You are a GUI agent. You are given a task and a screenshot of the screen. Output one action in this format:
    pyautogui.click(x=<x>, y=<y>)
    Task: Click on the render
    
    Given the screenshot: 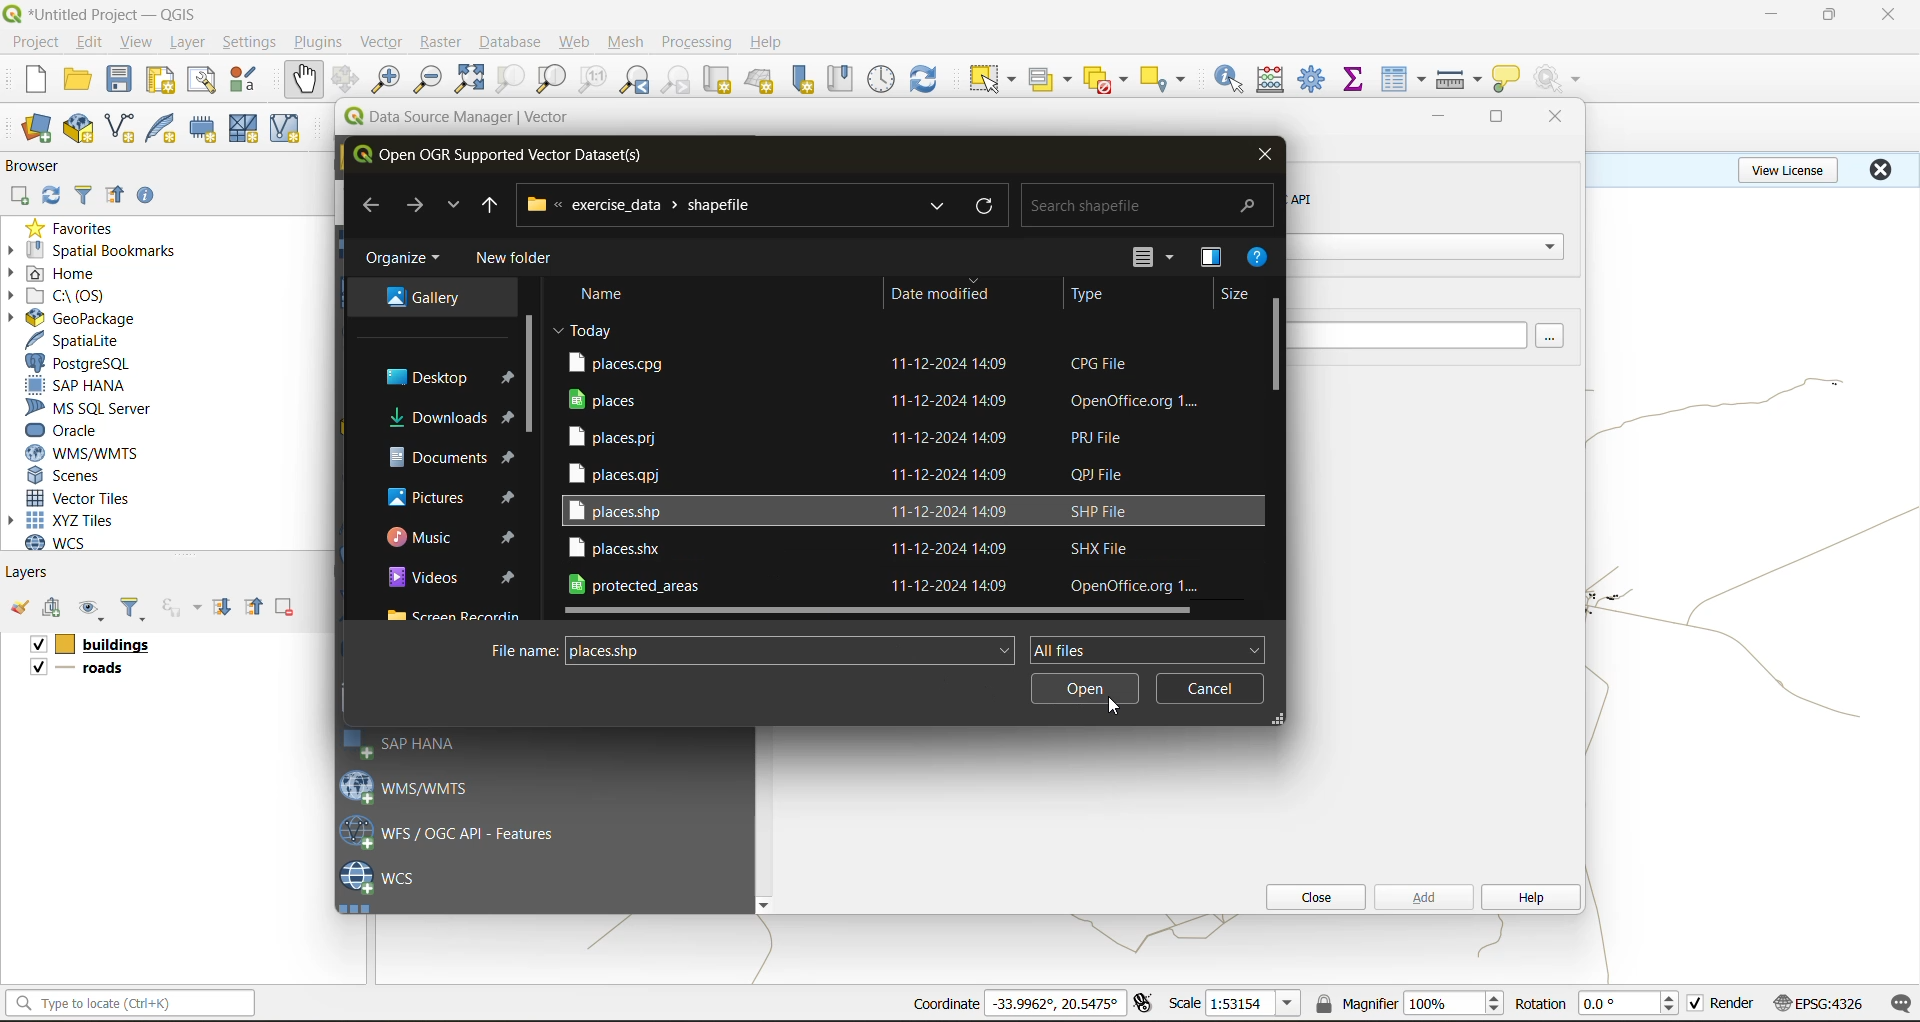 What is the action you would take?
    pyautogui.click(x=1734, y=1003)
    